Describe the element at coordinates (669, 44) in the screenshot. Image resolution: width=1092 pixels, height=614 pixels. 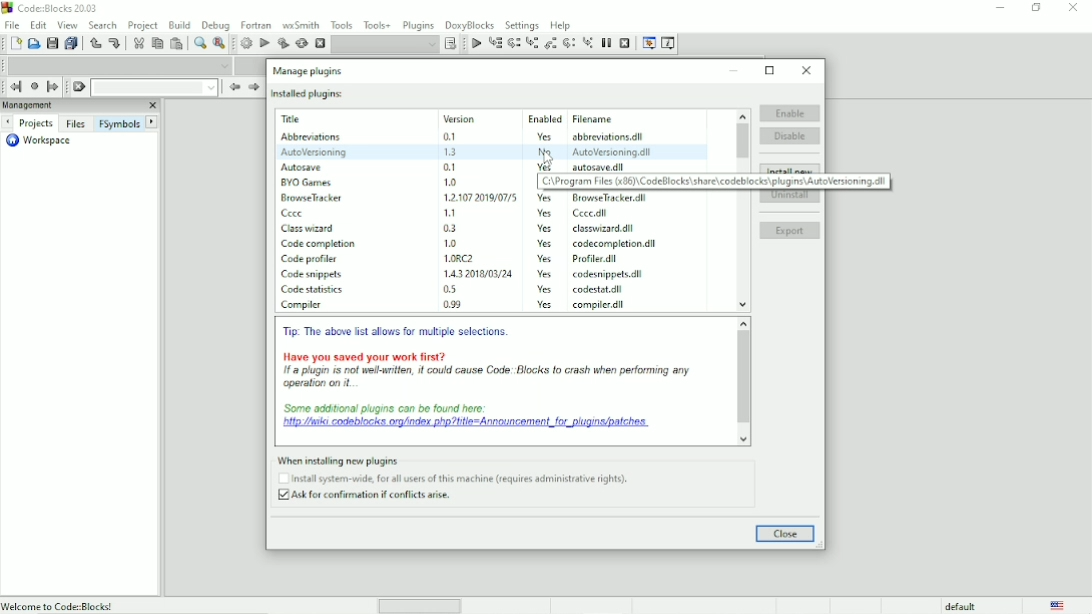
I see `Various info` at that location.